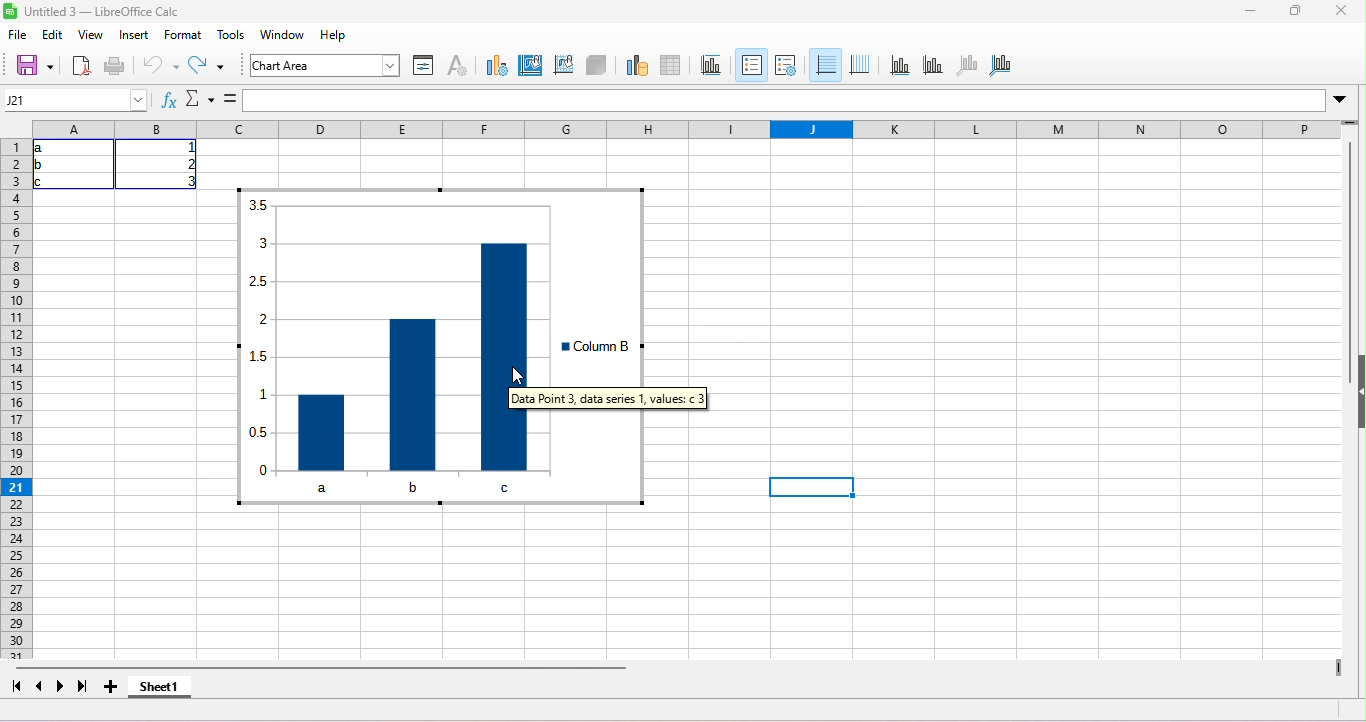 The image size is (1366, 722). What do you see at coordinates (135, 37) in the screenshot?
I see `insert` at bounding box center [135, 37].